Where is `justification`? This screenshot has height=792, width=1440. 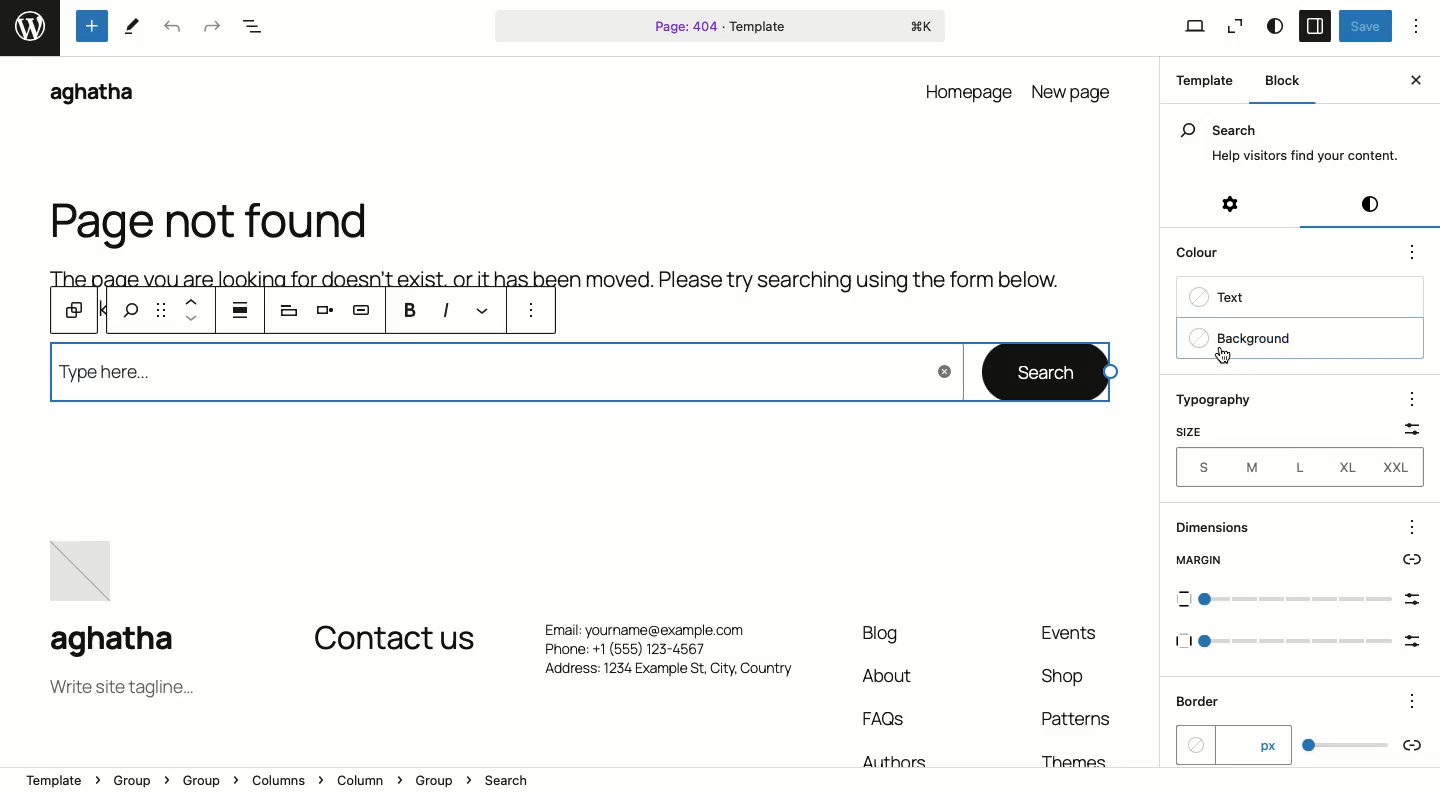
justification is located at coordinates (240, 311).